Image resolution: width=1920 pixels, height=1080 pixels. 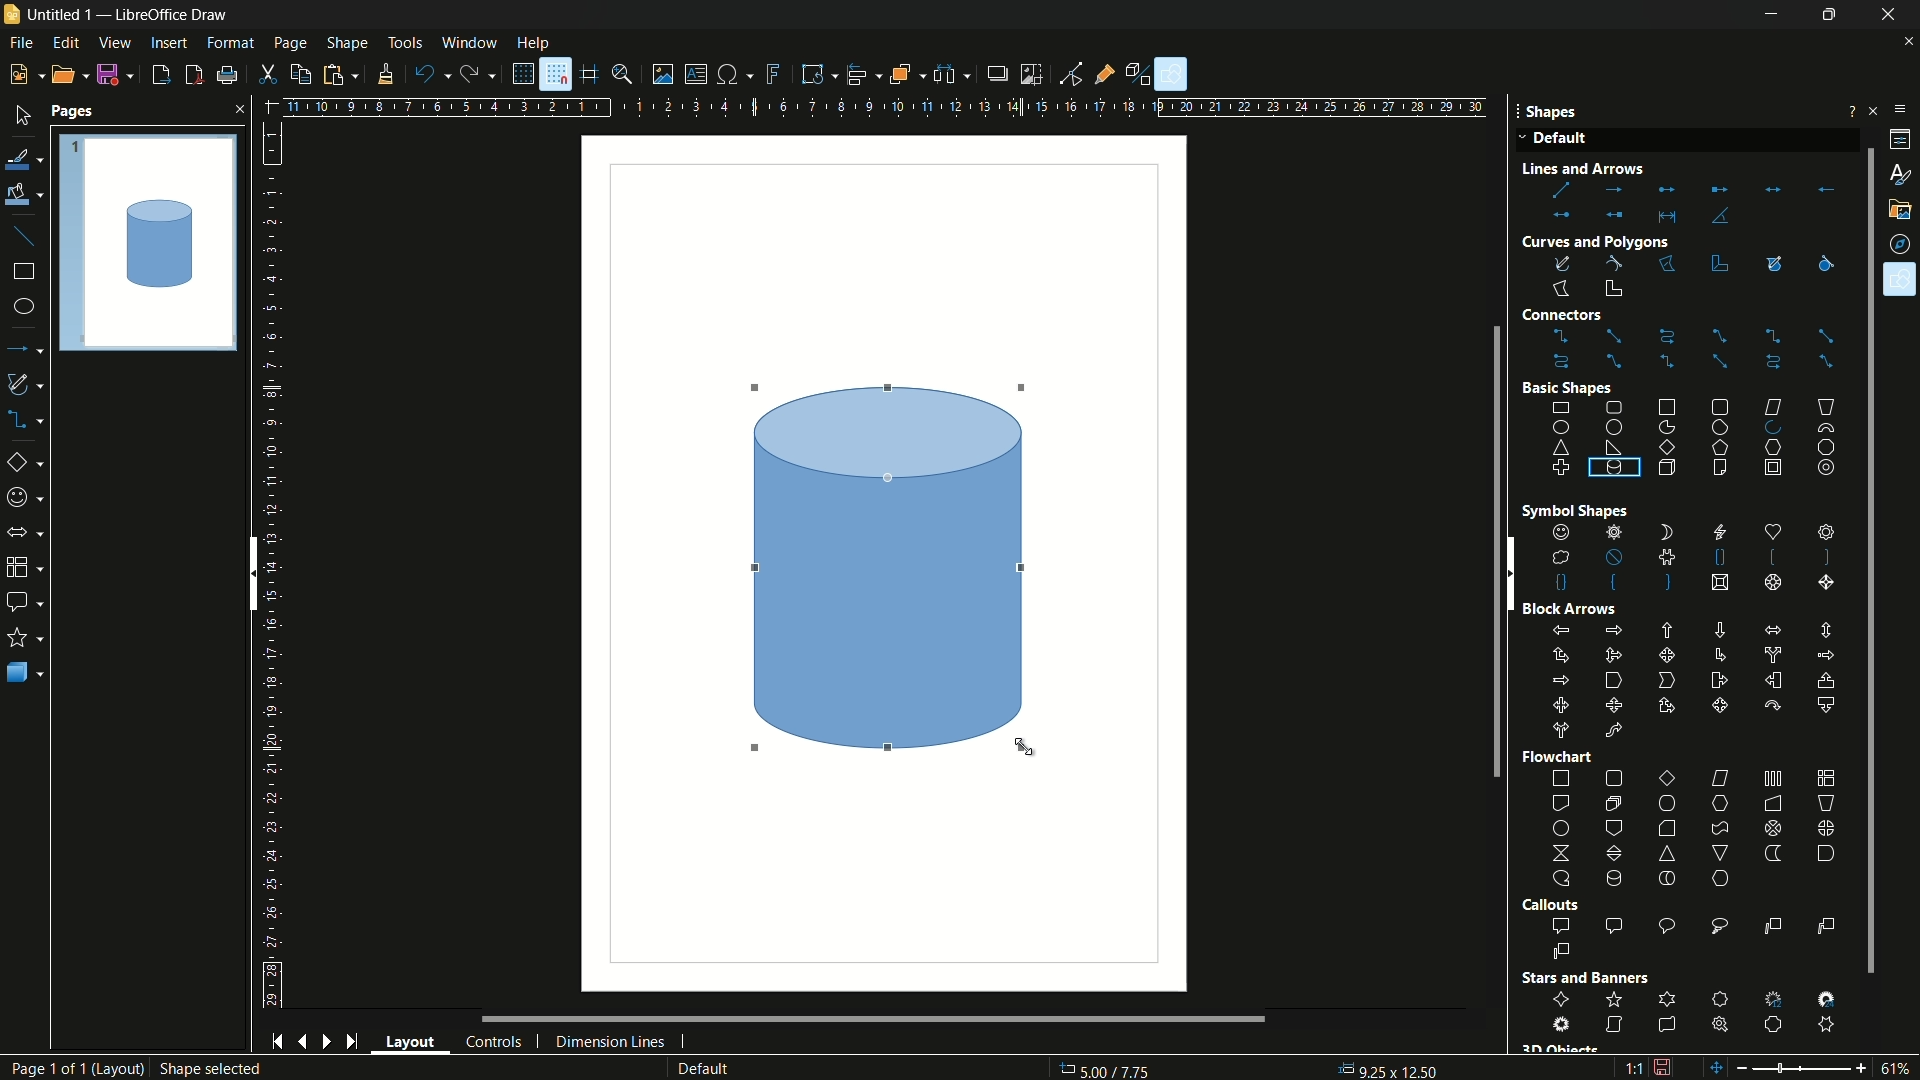 What do you see at coordinates (169, 42) in the screenshot?
I see `insert menu` at bounding box center [169, 42].